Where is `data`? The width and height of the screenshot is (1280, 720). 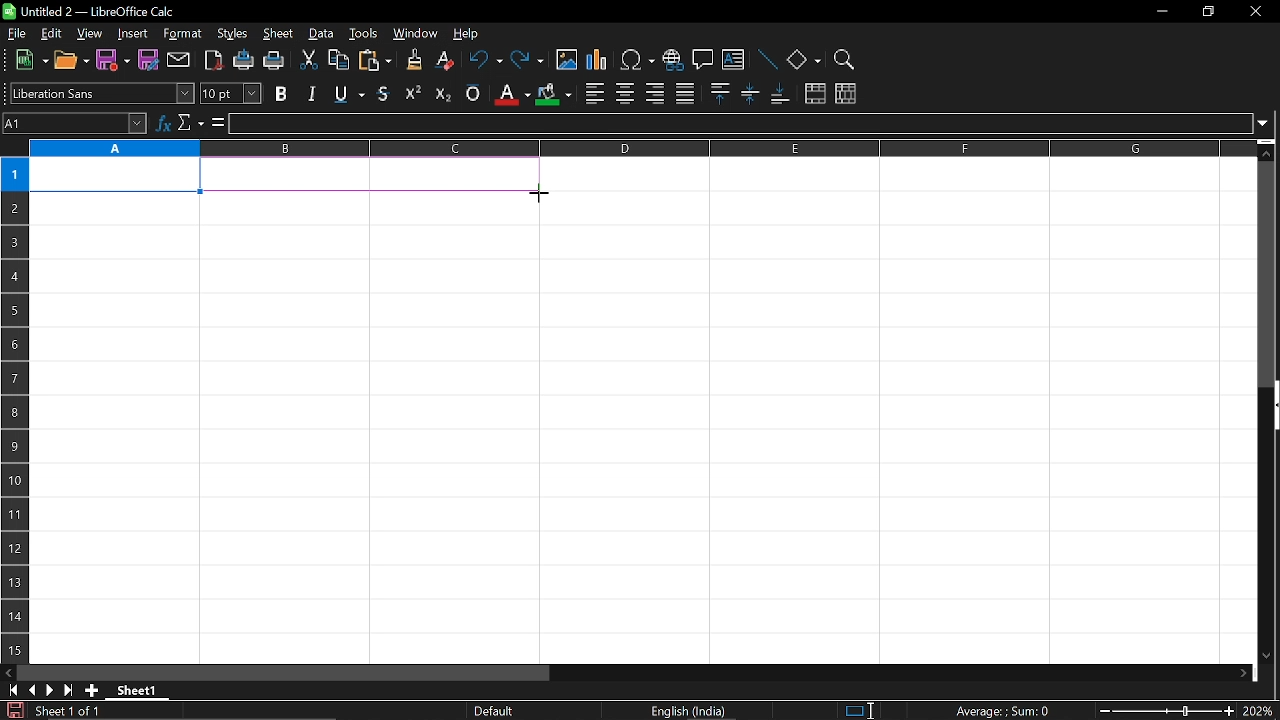 data is located at coordinates (322, 35).